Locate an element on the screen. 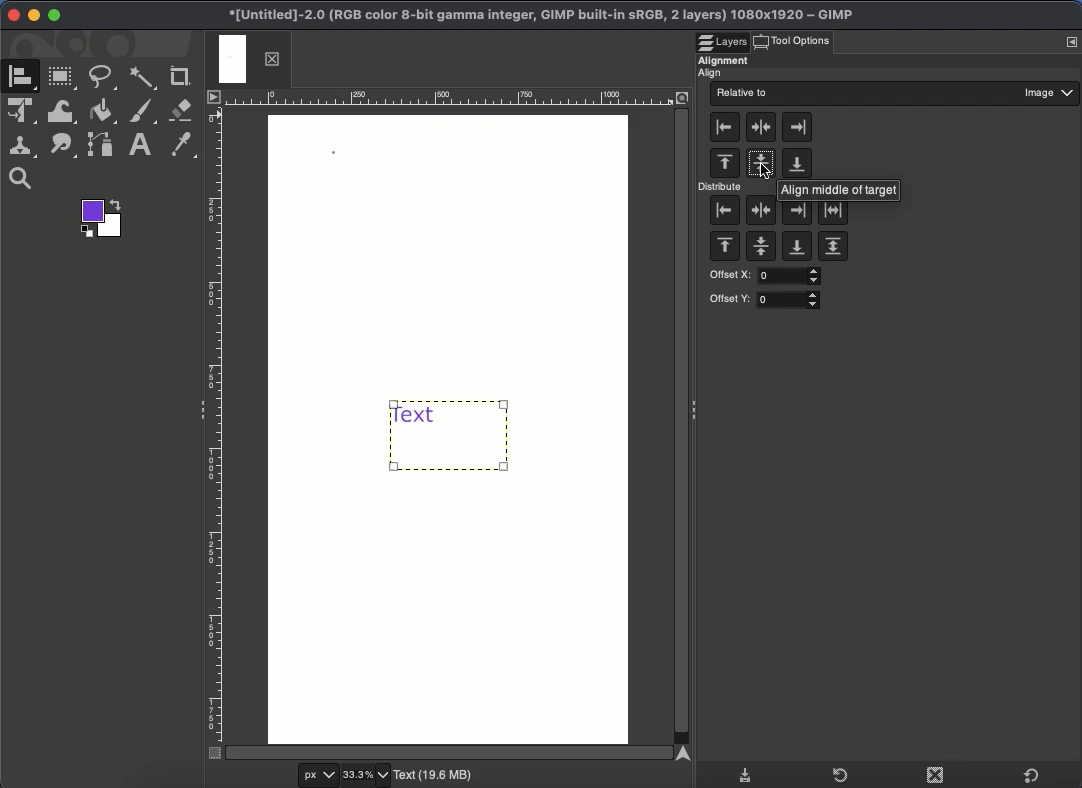 This screenshot has width=1082, height=788. Scroll is located at coordinates (453, 751).